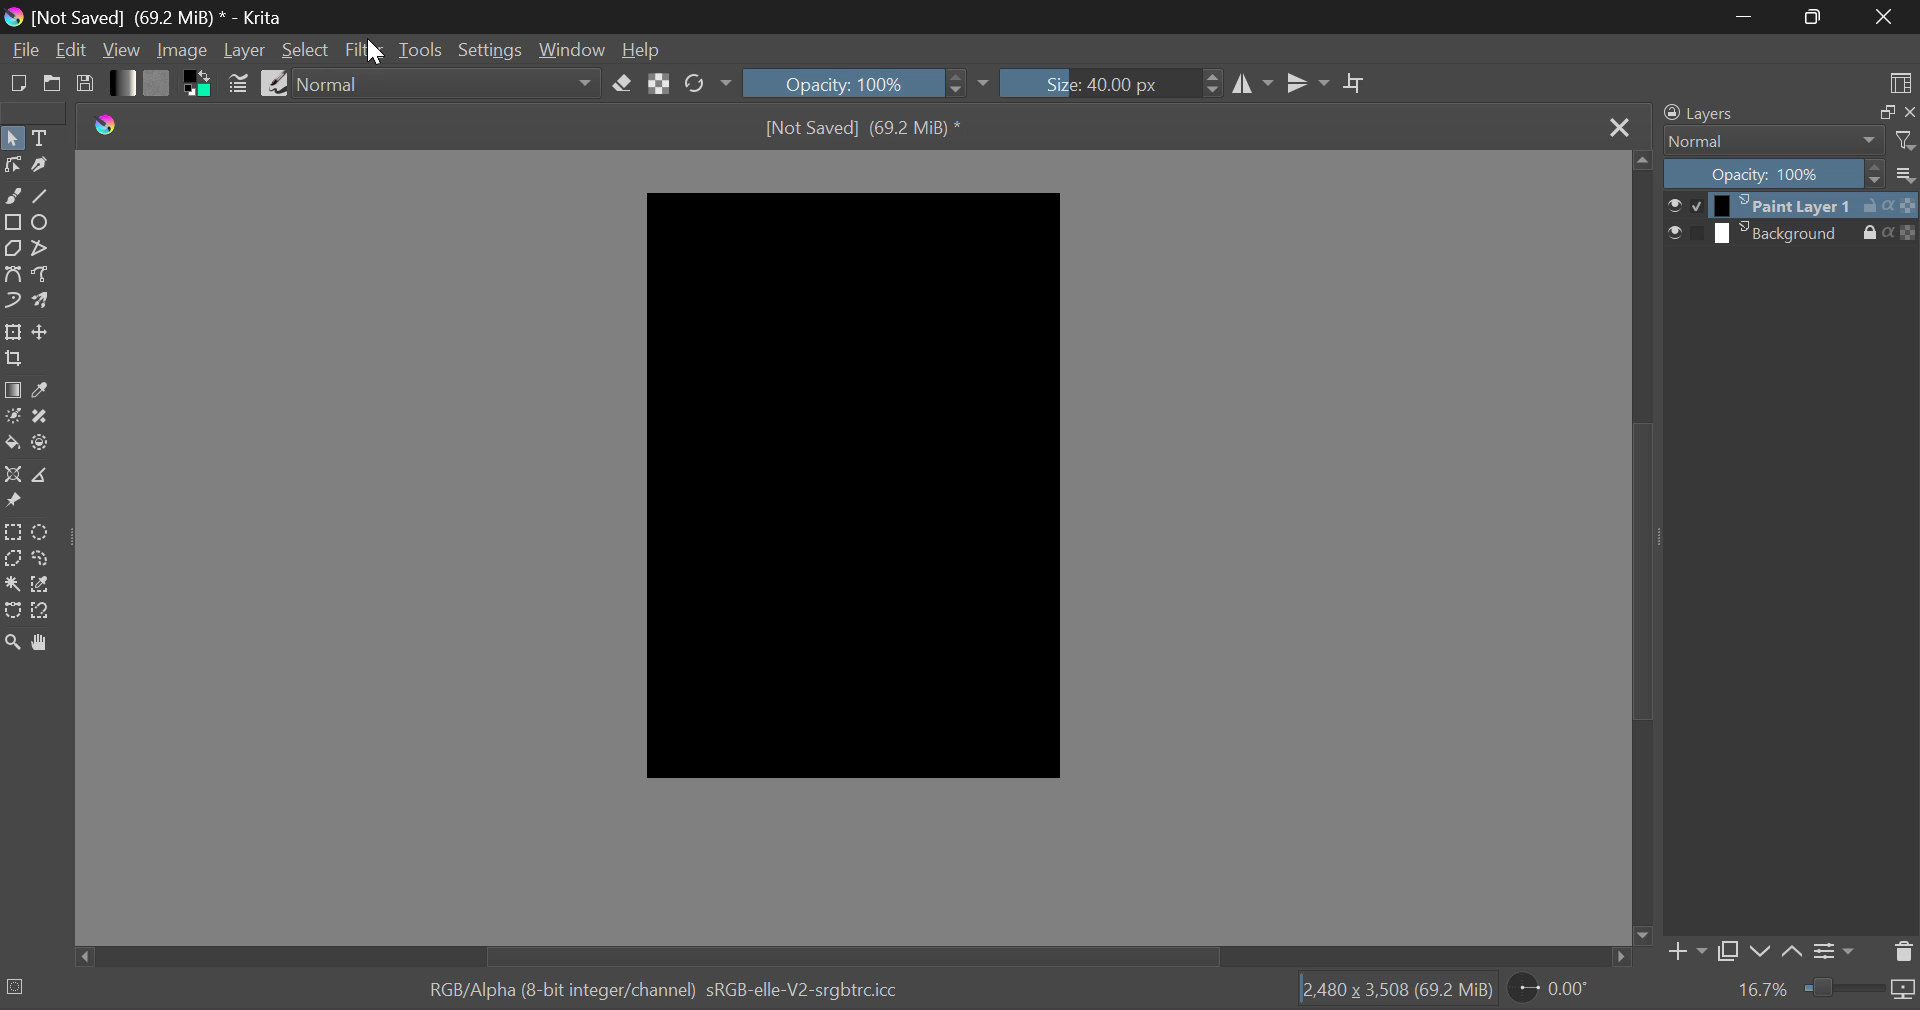  I want to click on Rectangle, so click(12, 220).